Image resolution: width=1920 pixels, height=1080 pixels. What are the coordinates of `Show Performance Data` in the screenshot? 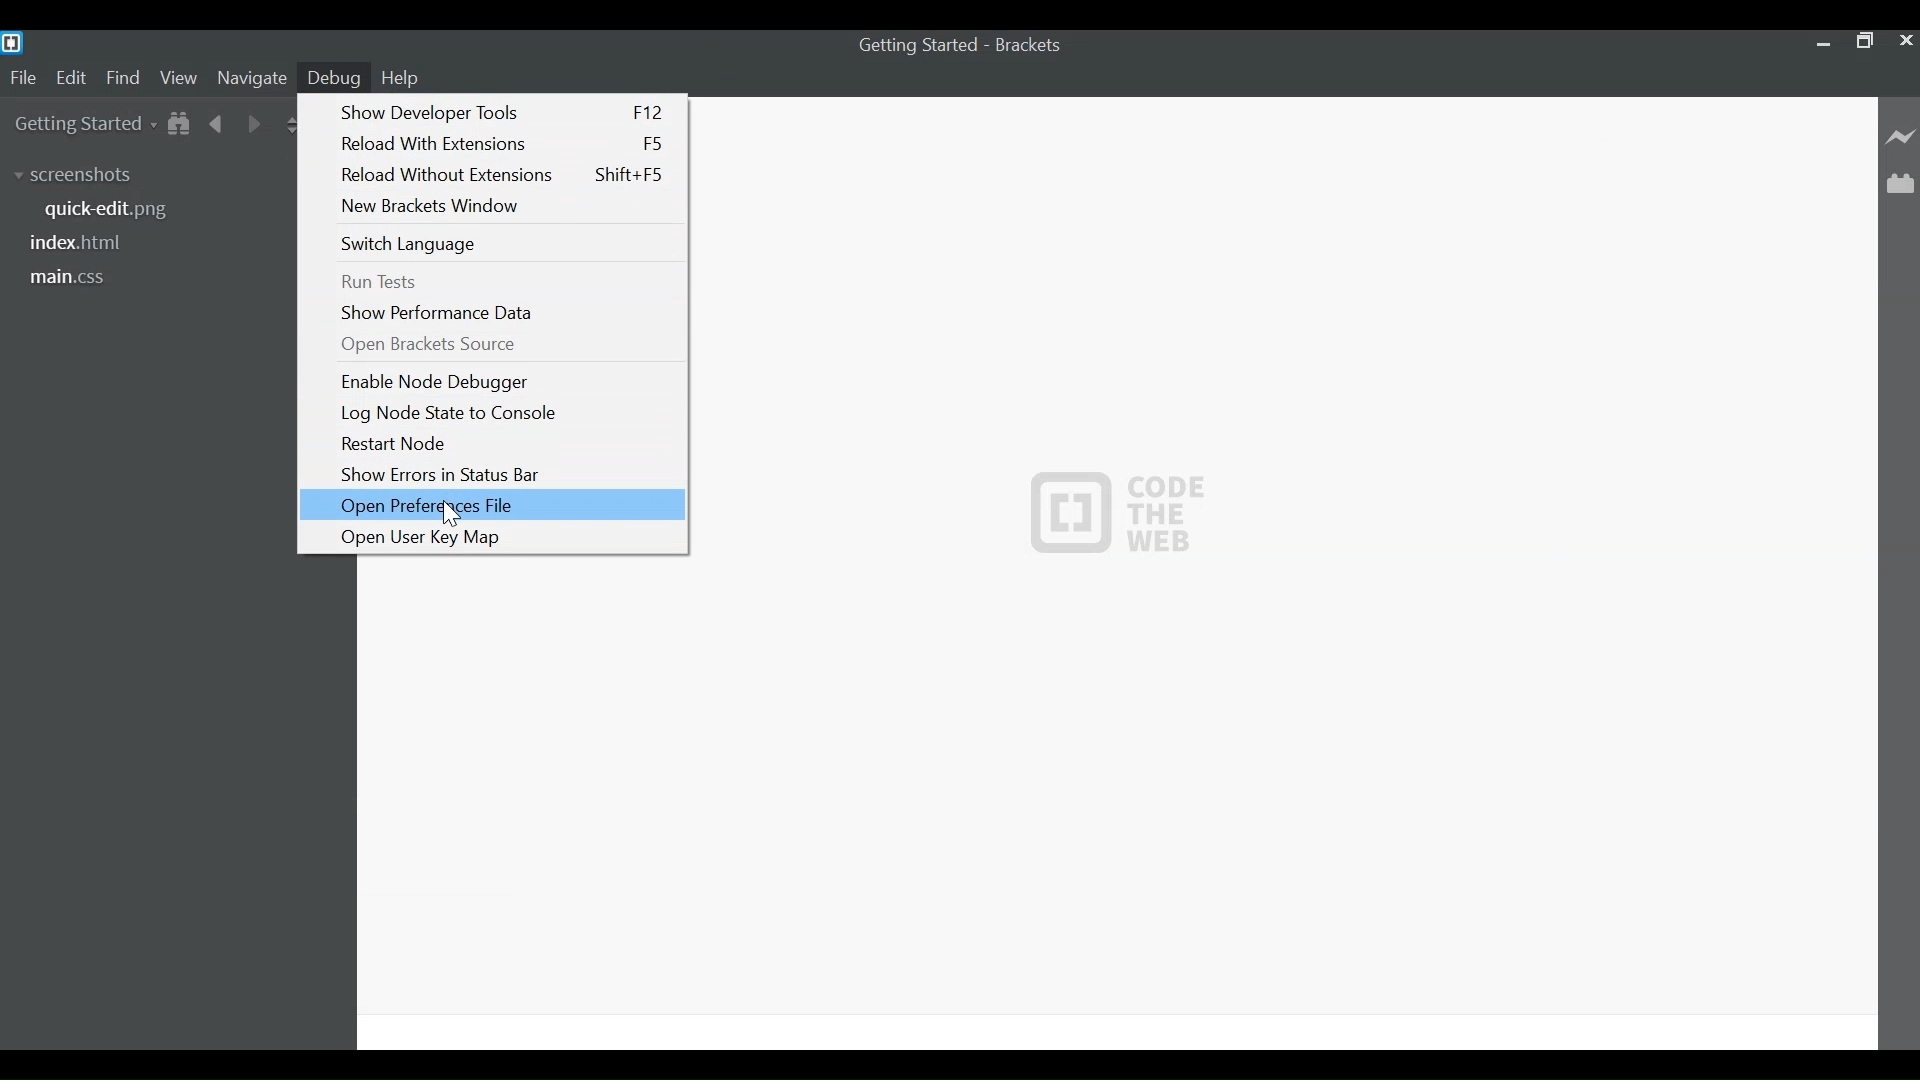 It's located at (505, 312).